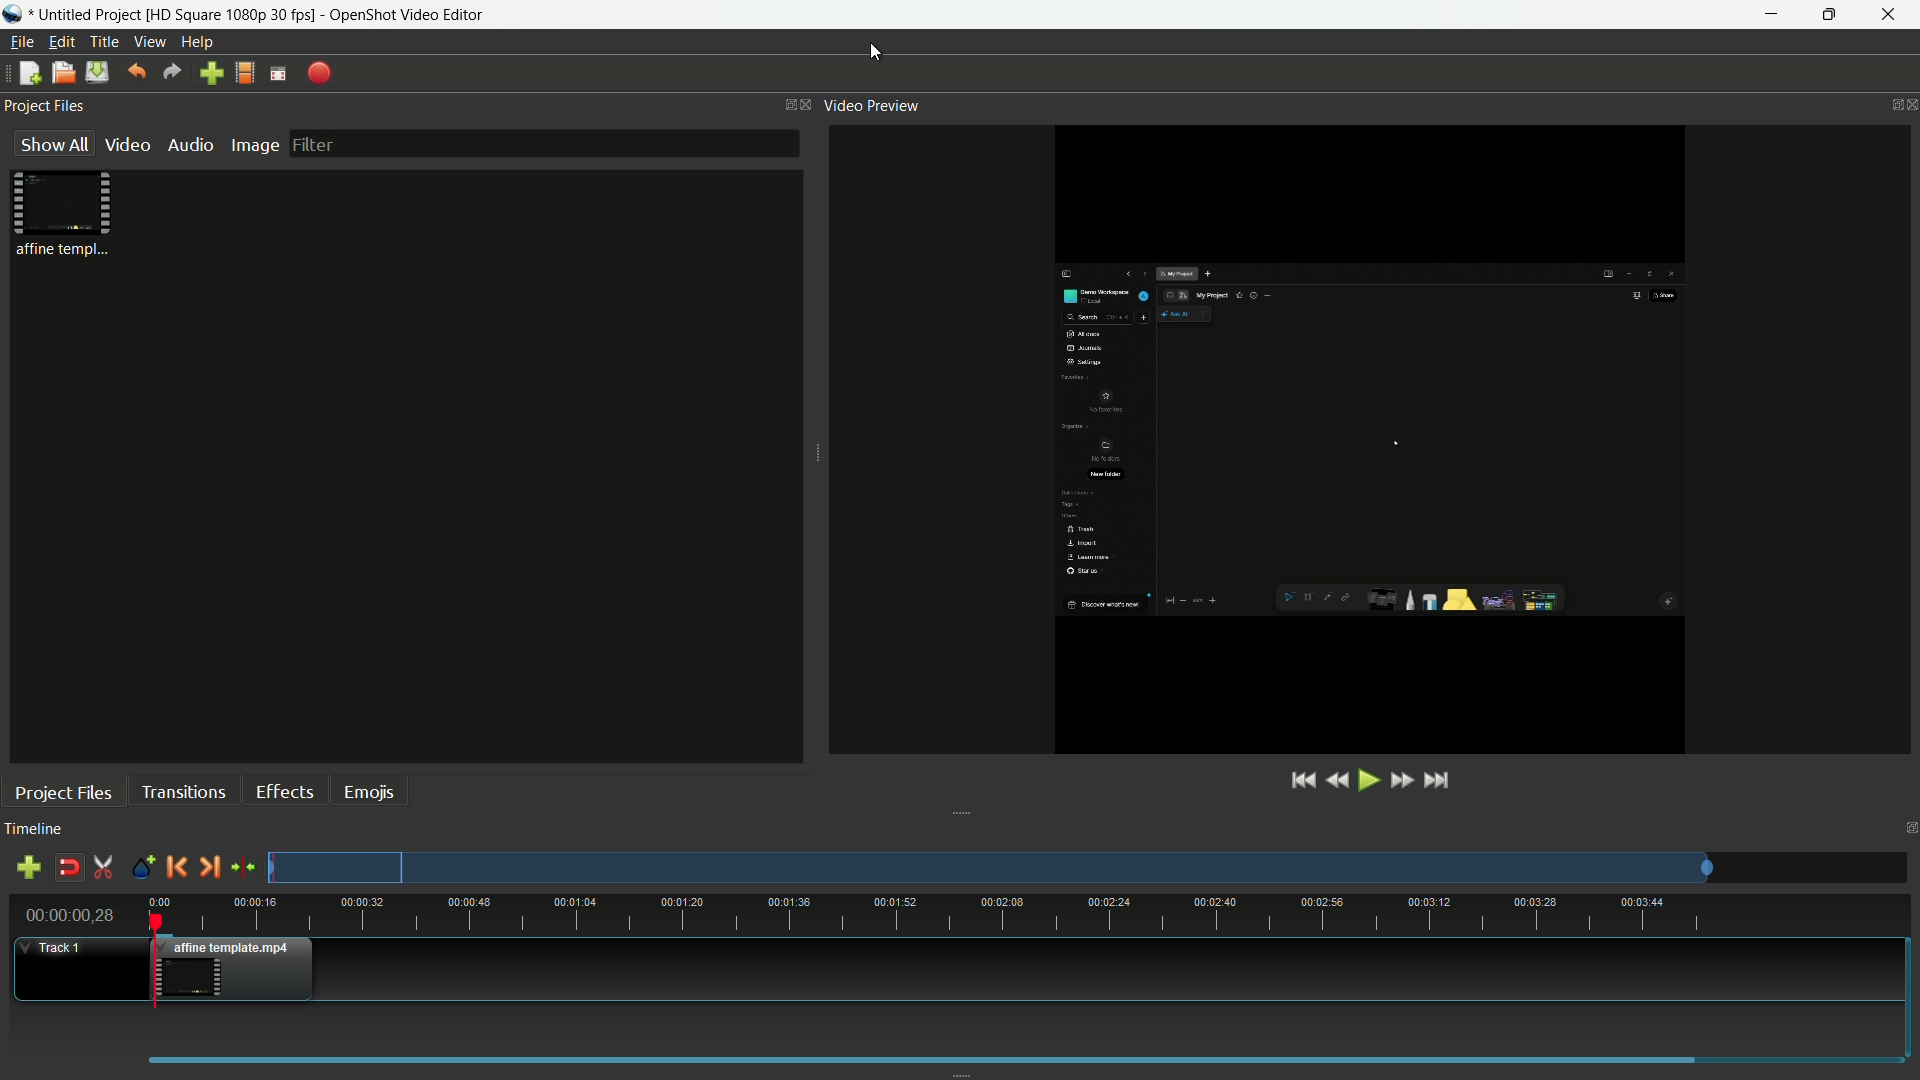 The height and width of the screenshot is (1080, 1920). What do you see at coordinates (278, 73) in the screenshot?
I see `full screen` at bounding box center [278, 73].